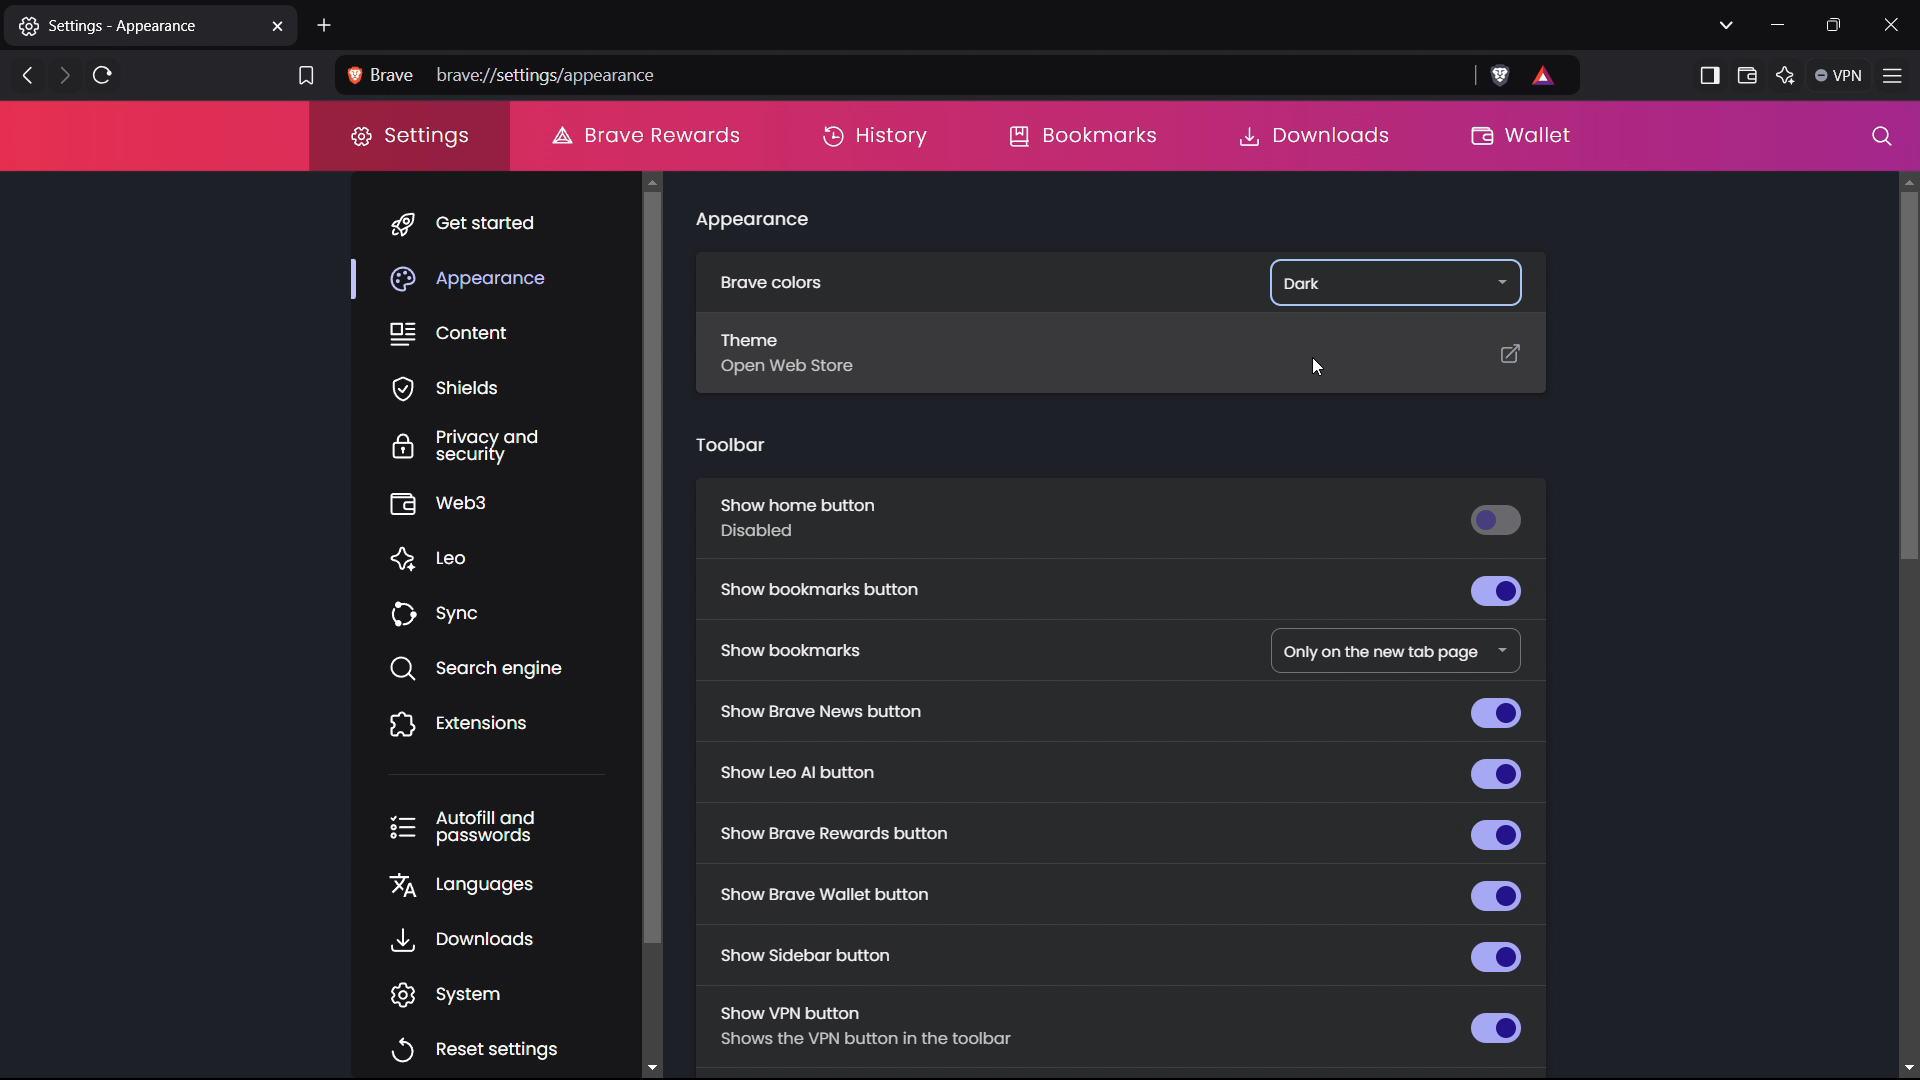  Describe the element at coordinates (1899, 376) in the screenshot. I see `scrollbar` at that location.